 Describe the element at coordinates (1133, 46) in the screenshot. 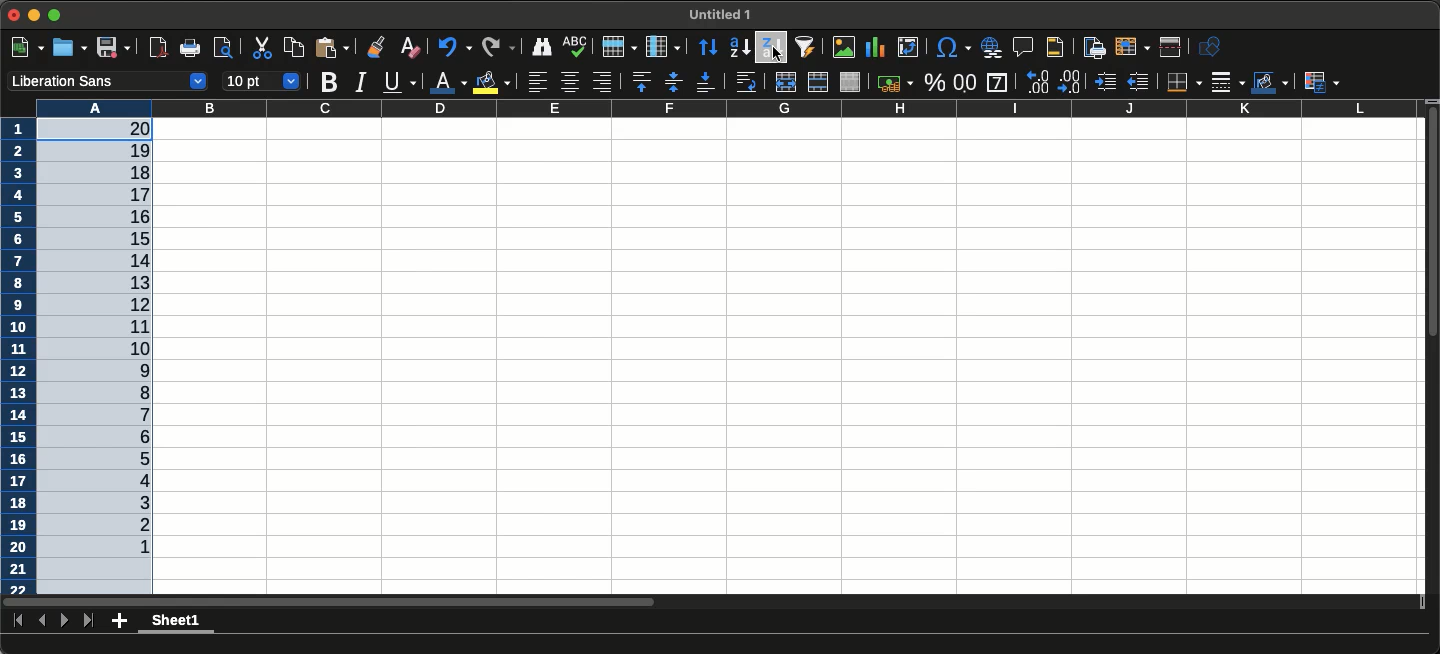

I see `Freeze rows and columns` at that location.